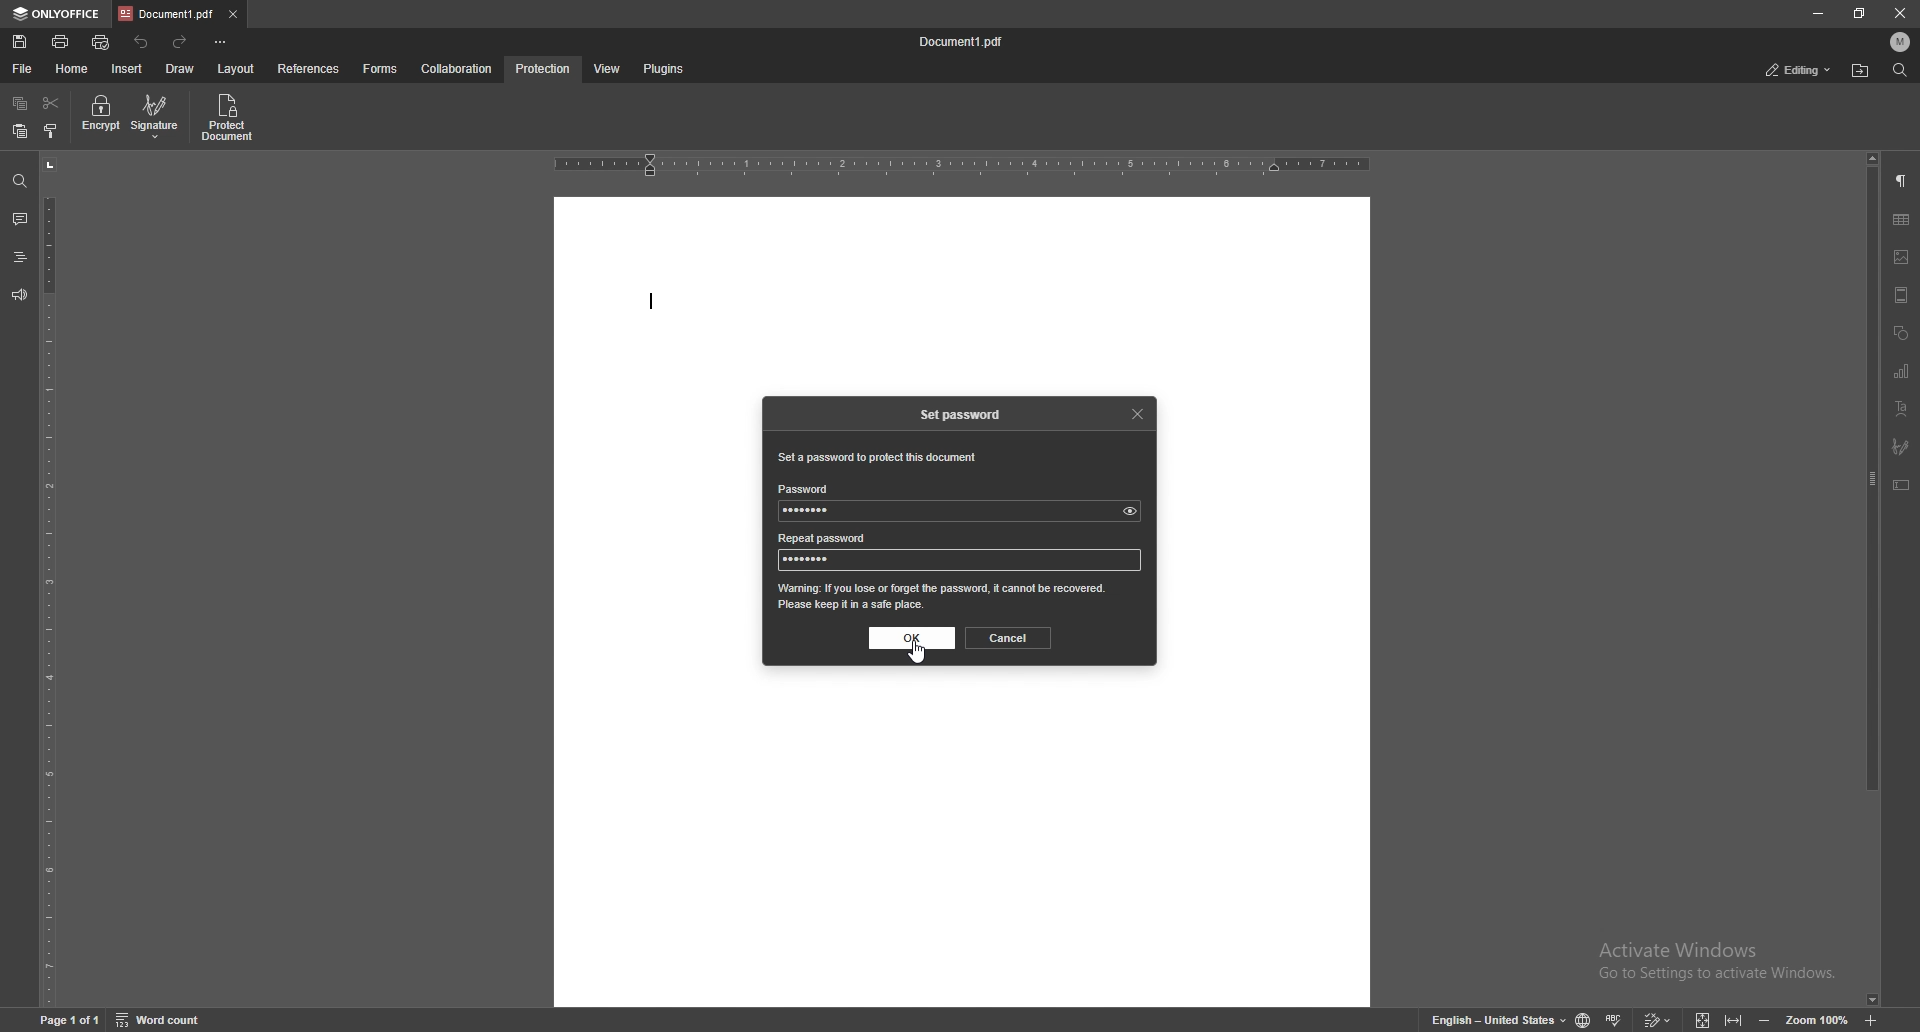  I want to click on zoom out, so click(1768, 1018).